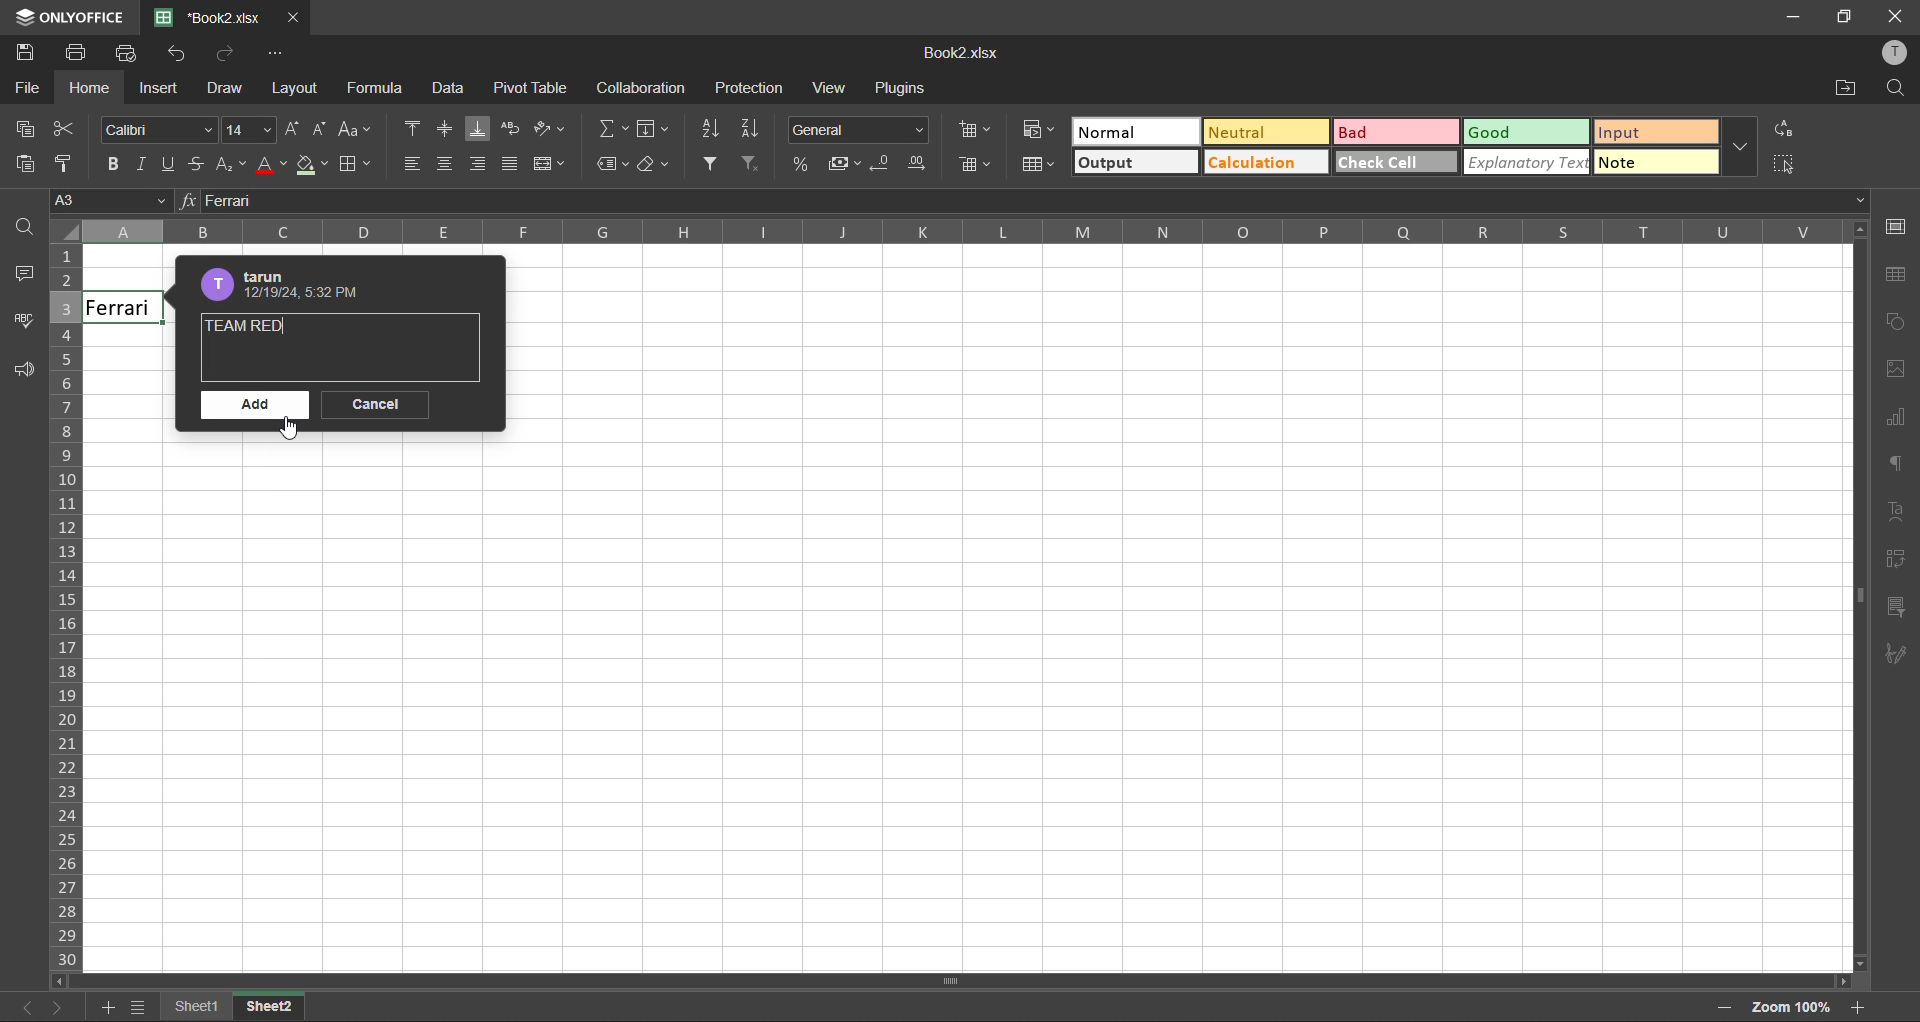 The image size is (1920, 1022). What do you see at coordinates (66, 607) in the screenshot?
I see `row numbers` at bounding box center [66, 607].